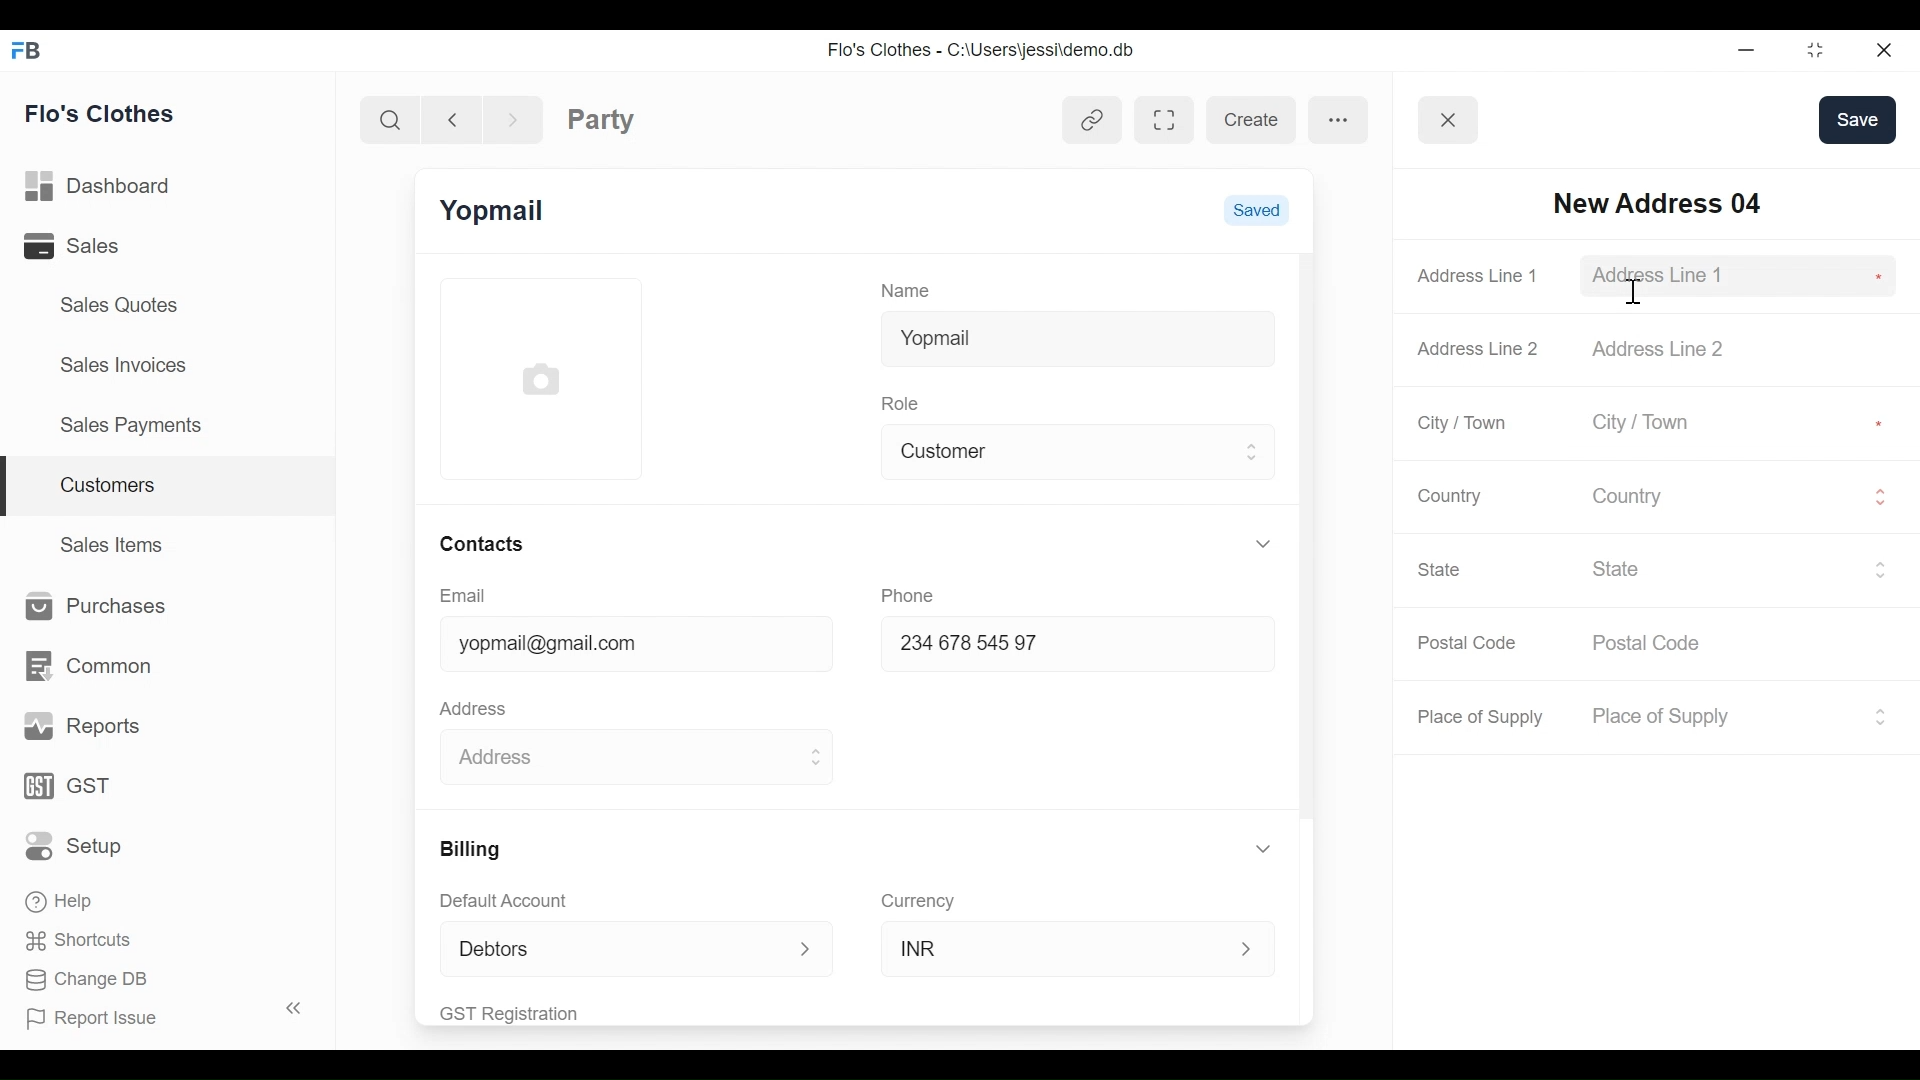 This screenshot has width=1920, height=1080. What do you see at coordinates (126, 363) in the screenshot?
I see `Sales Invoices` at bounding box center [126, 363].